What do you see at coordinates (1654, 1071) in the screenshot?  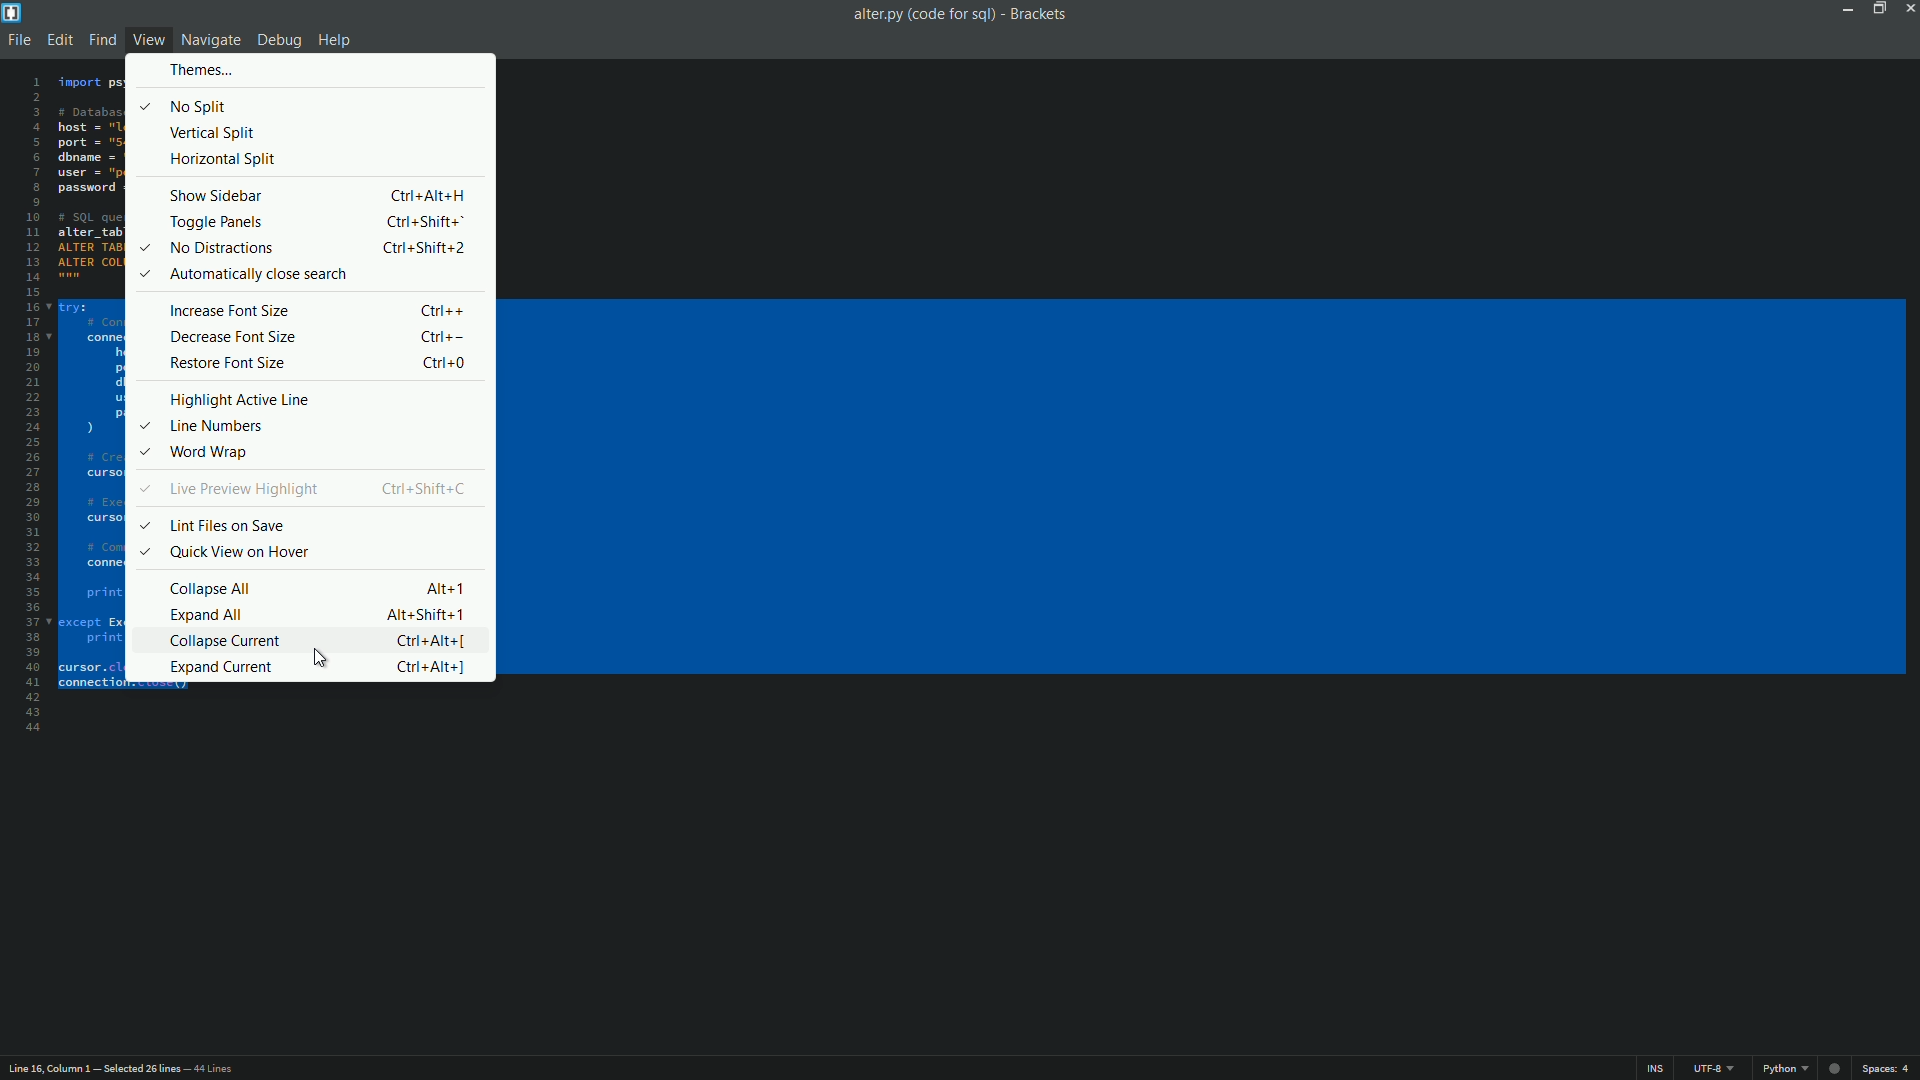 I see `ins` at bounding box center [1654, 1071].